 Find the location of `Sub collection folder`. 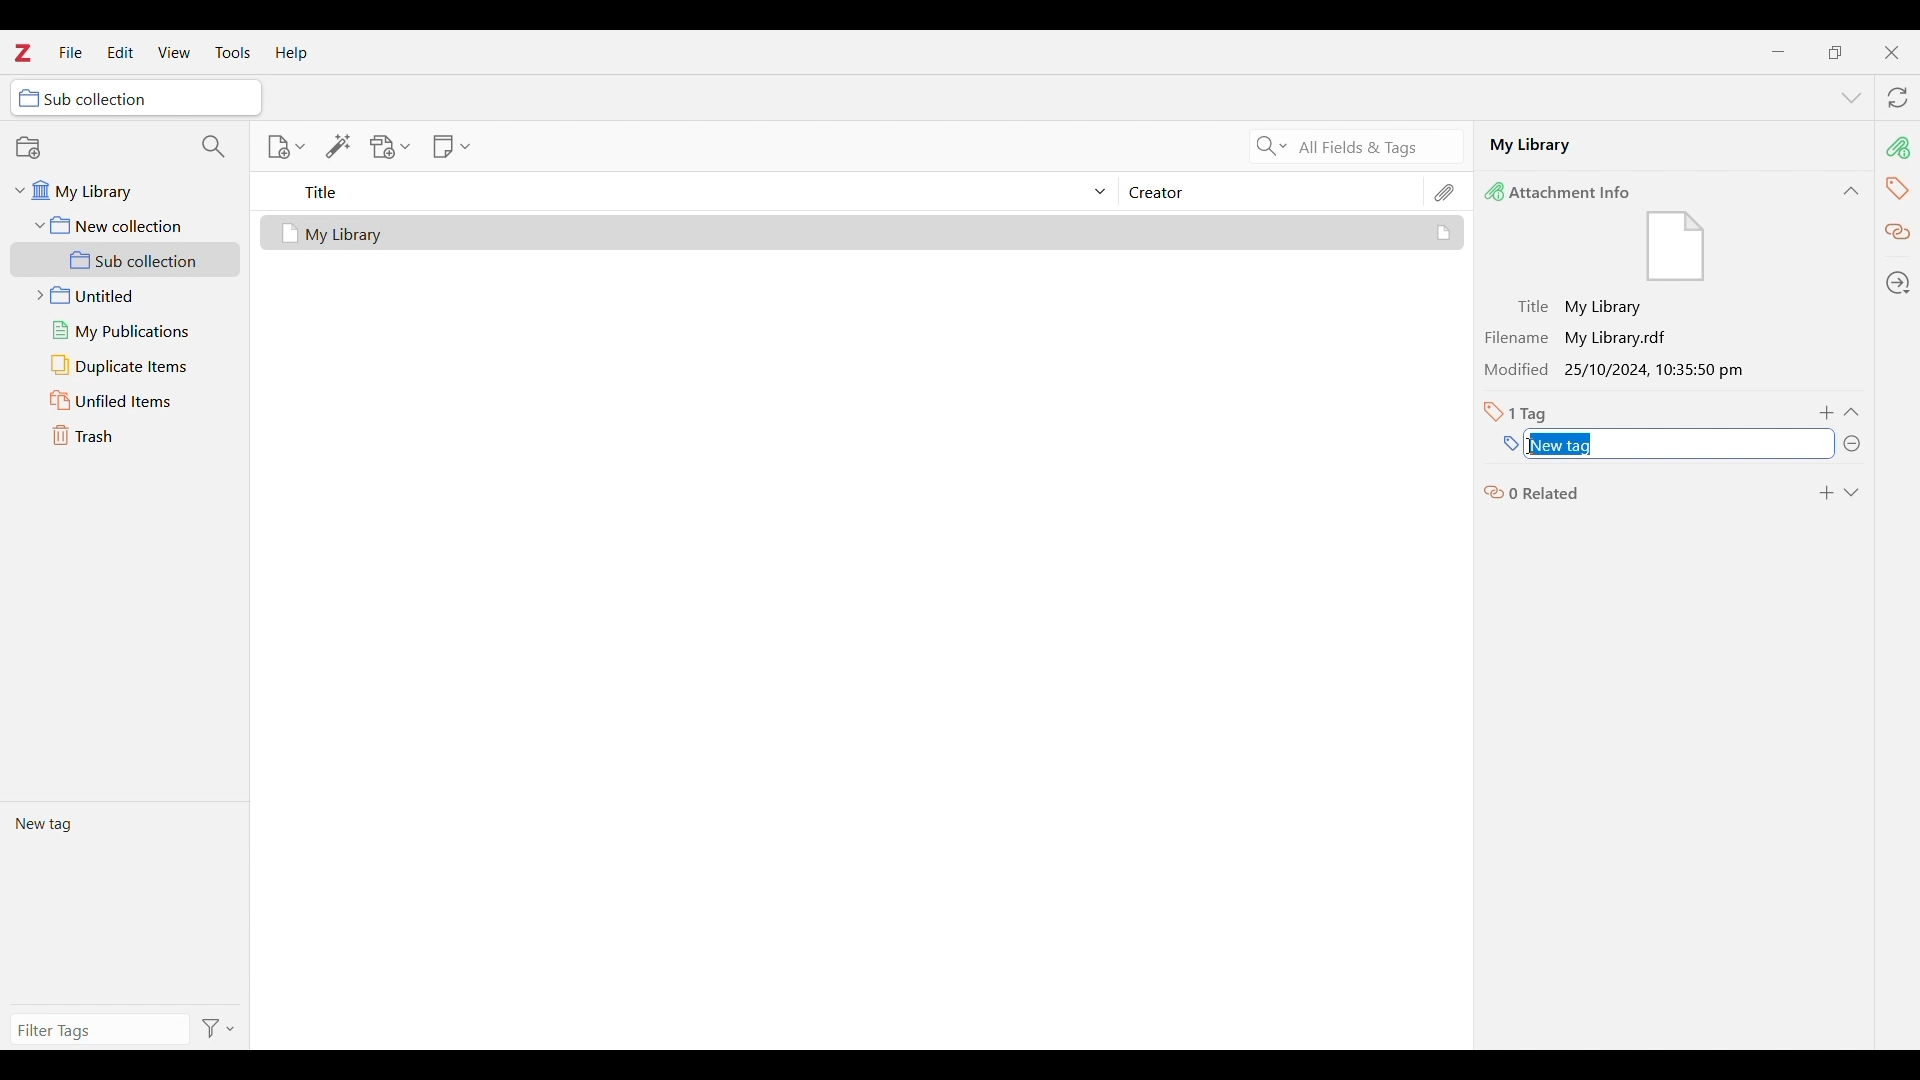

Sub collection folder is located at coordinates (126, 260).